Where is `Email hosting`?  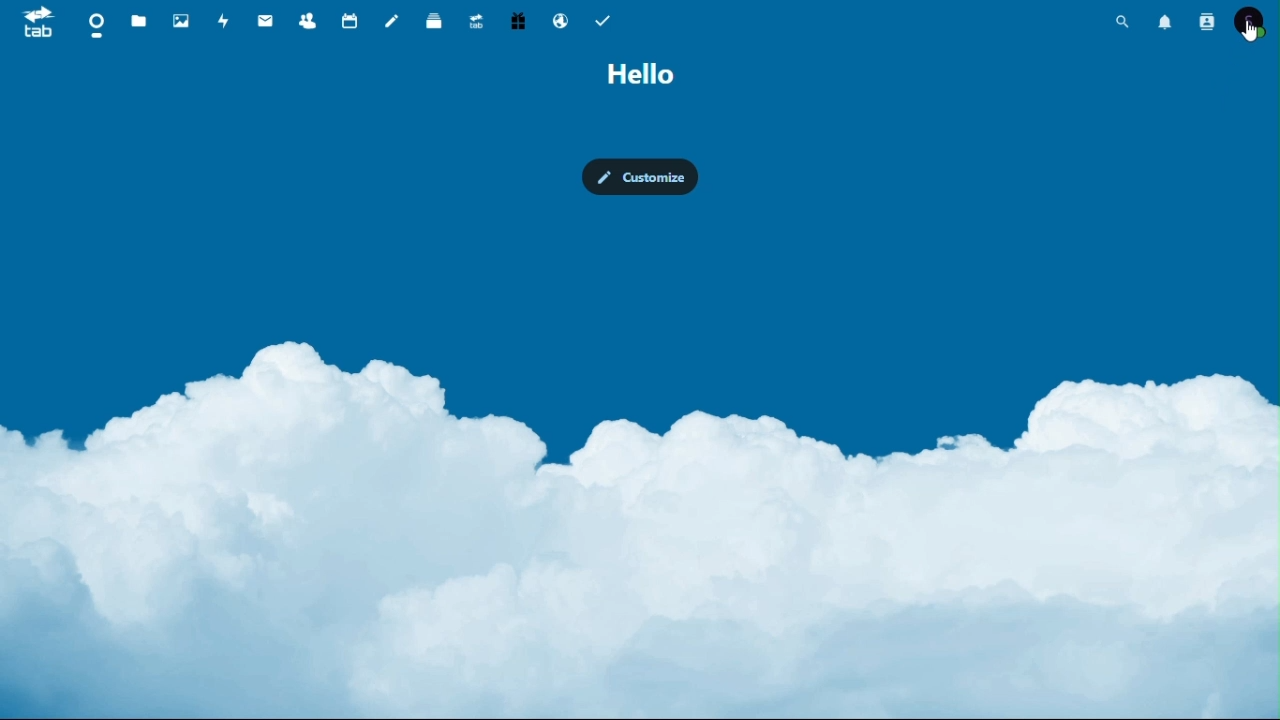 Email hosting is located at coordinates (562, 19).